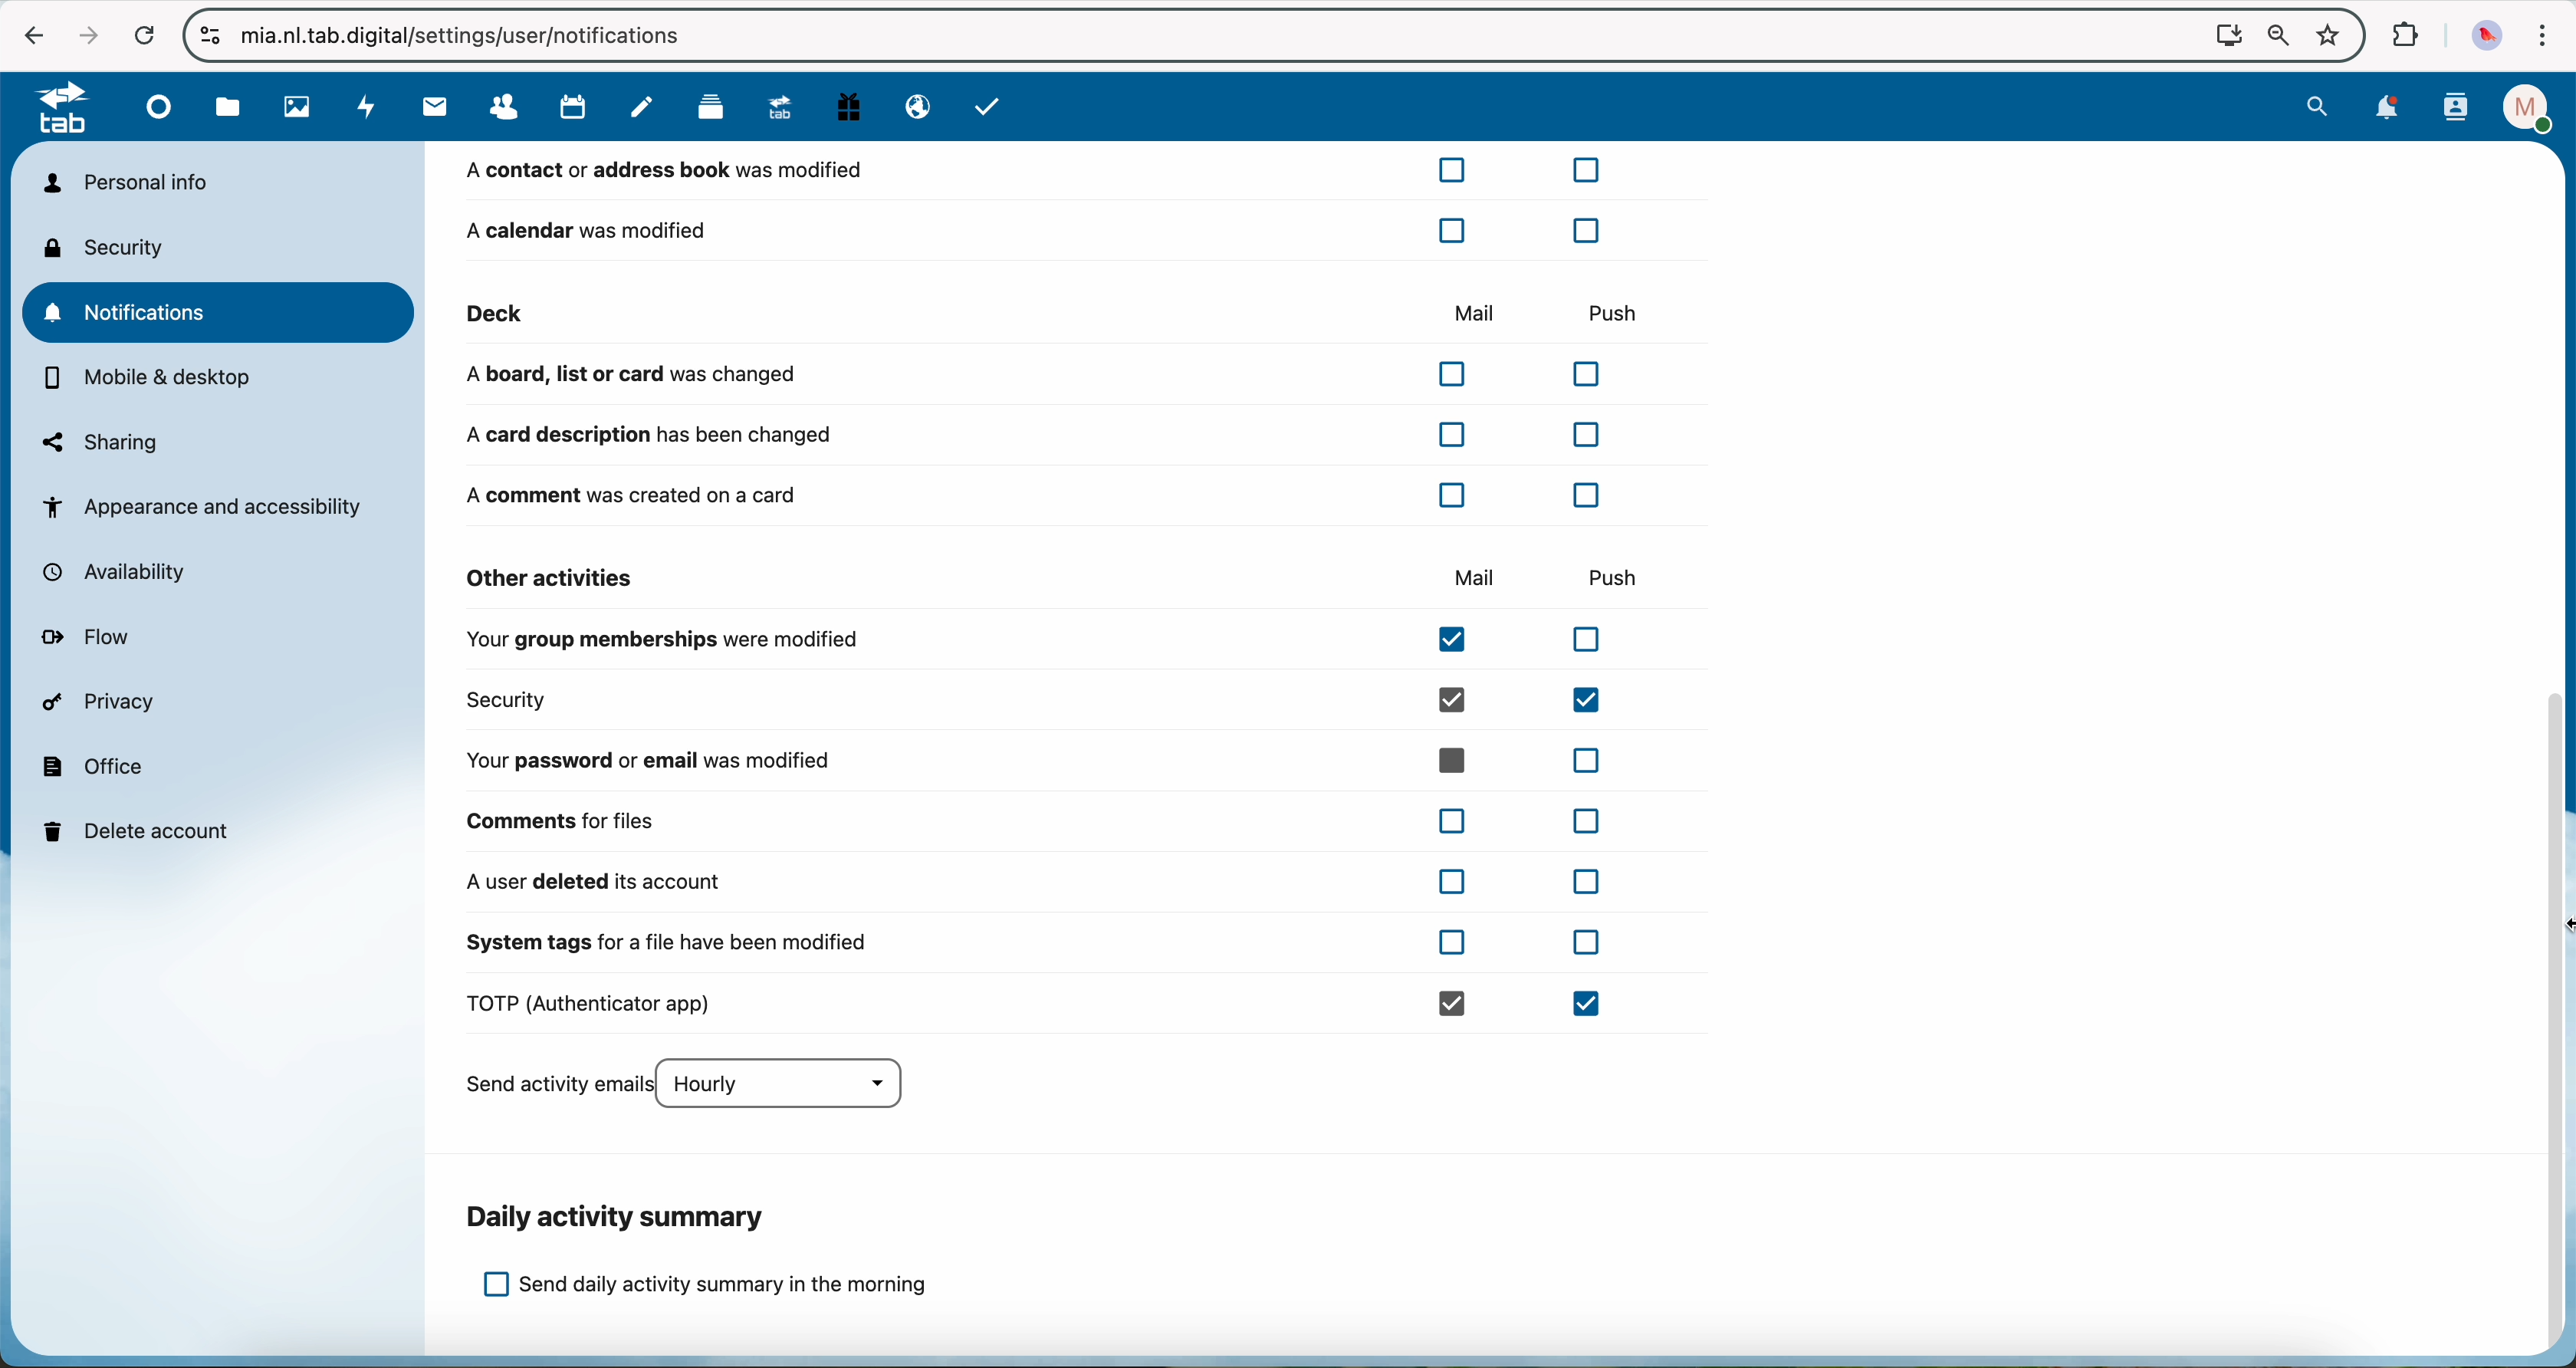 This screenshot has height=1368, width=2576. I want to click on calendar, so click(575, 108).